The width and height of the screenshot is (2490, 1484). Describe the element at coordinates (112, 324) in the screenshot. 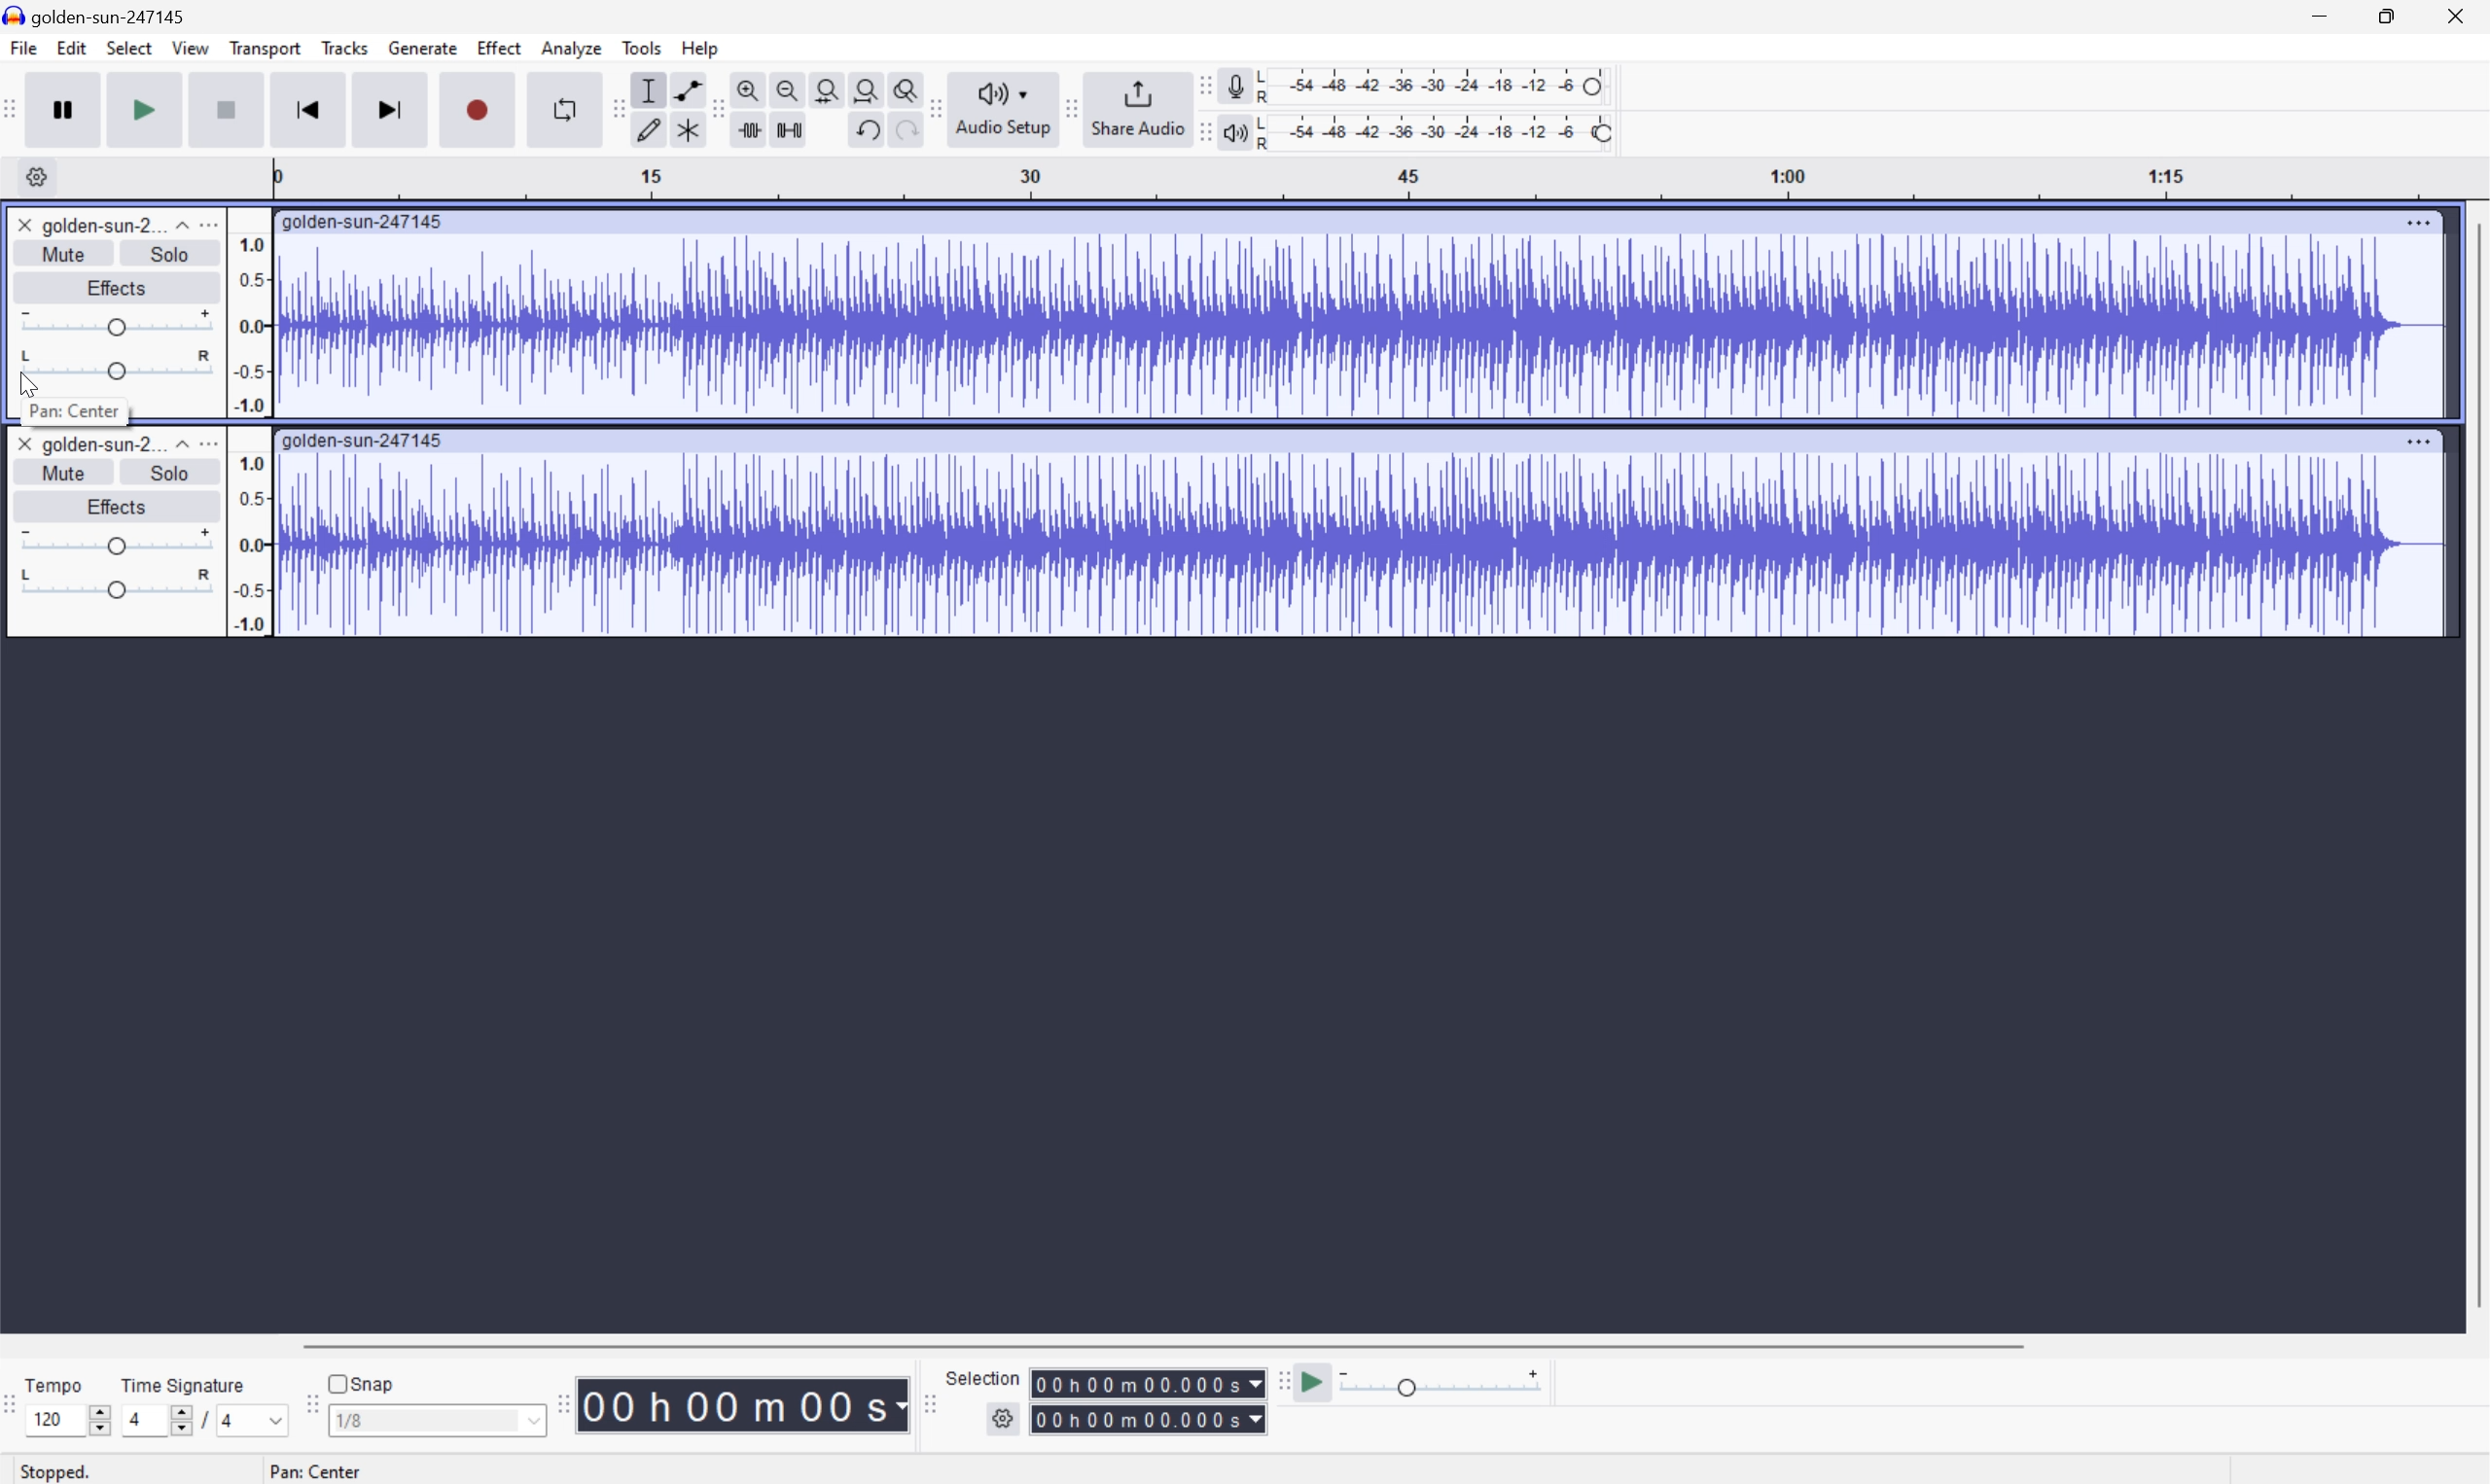

I see `Slider` at that location.